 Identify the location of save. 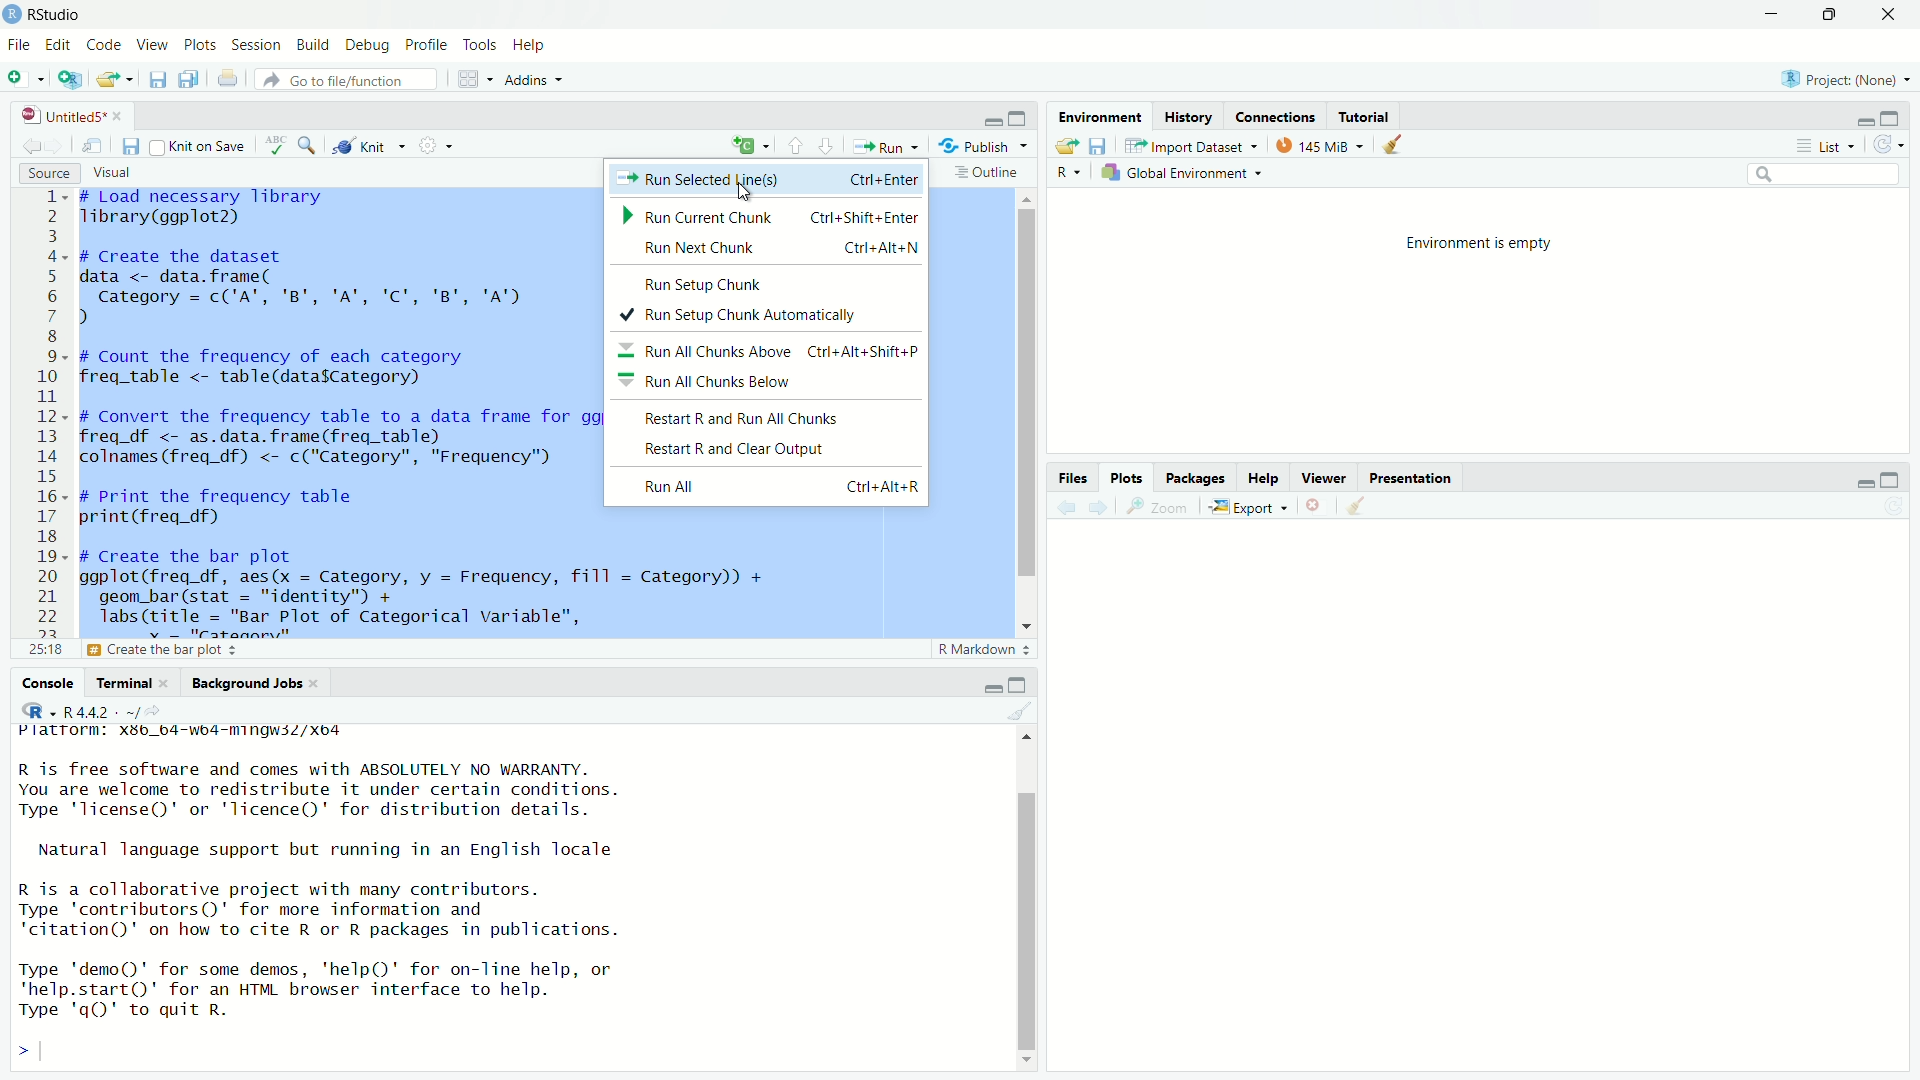
(133, 147).